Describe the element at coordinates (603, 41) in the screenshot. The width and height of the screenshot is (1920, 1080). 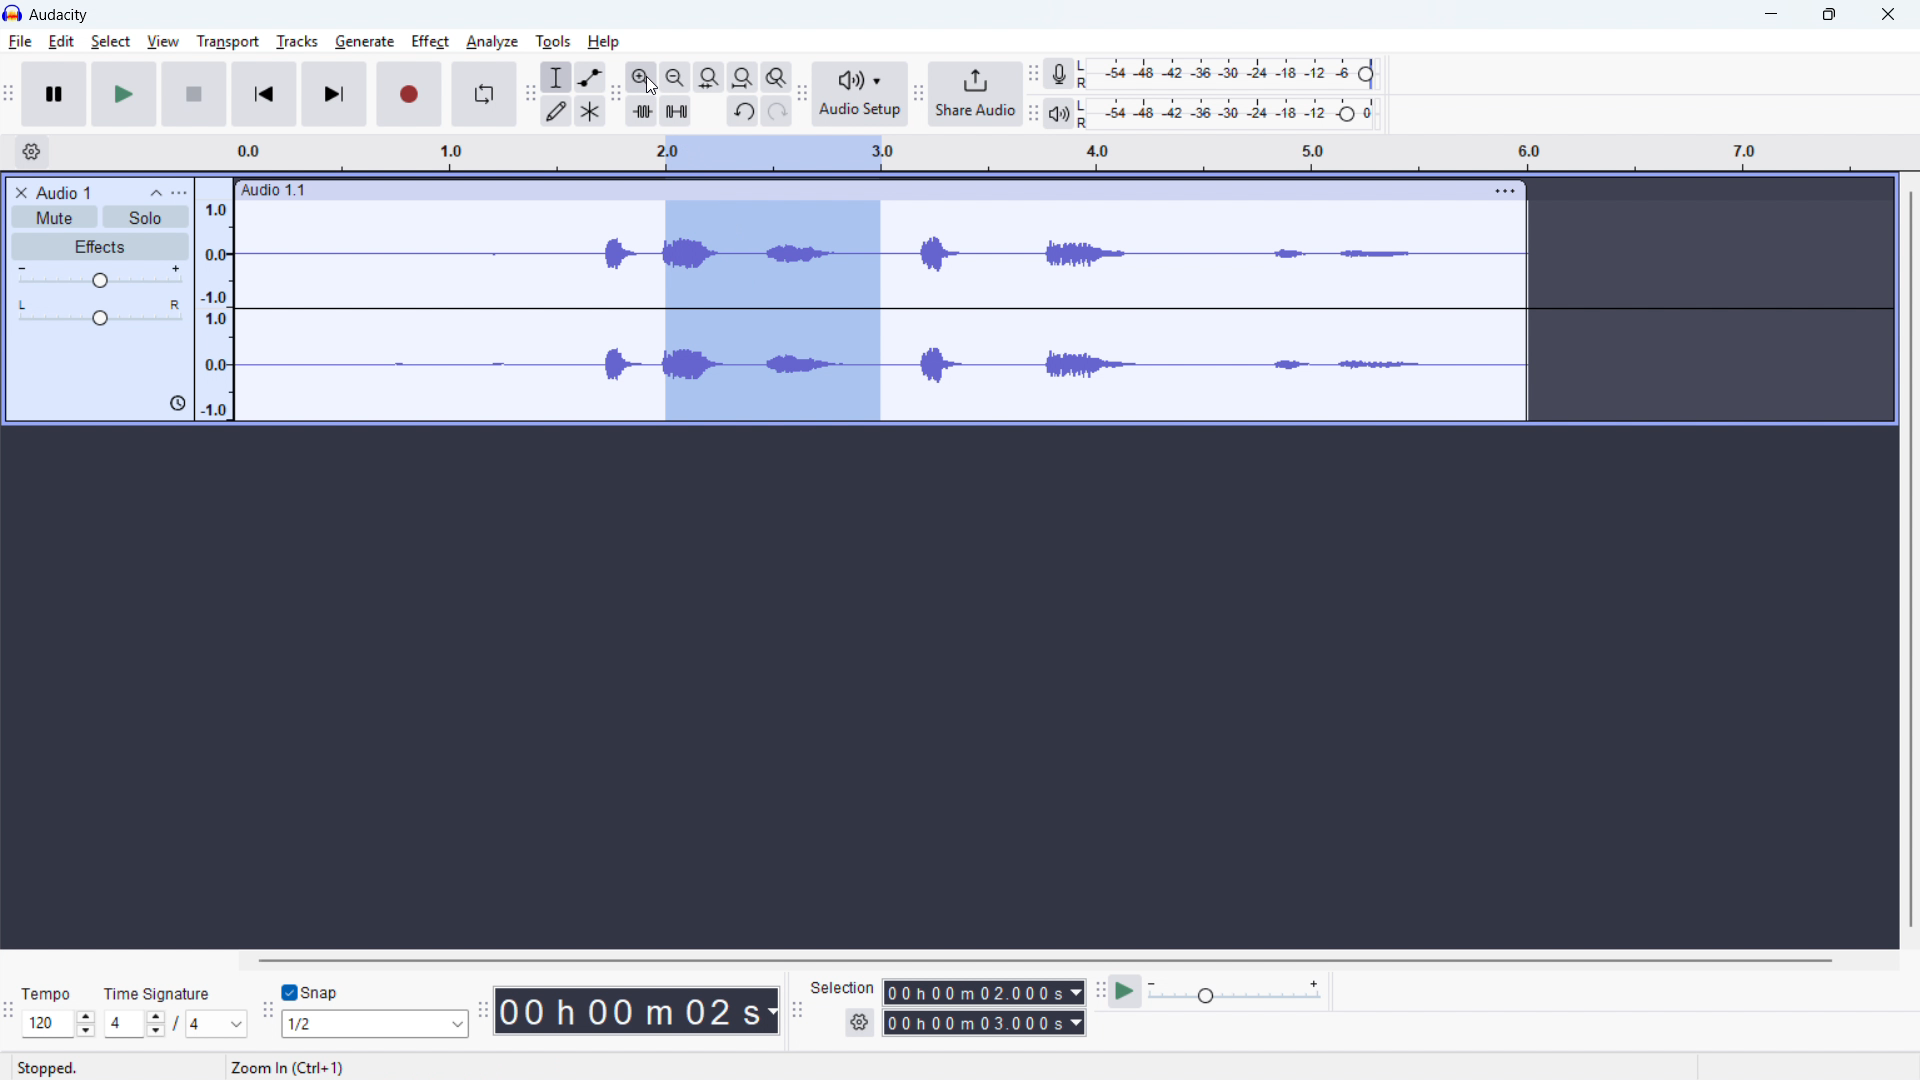
I see `help` at that location.